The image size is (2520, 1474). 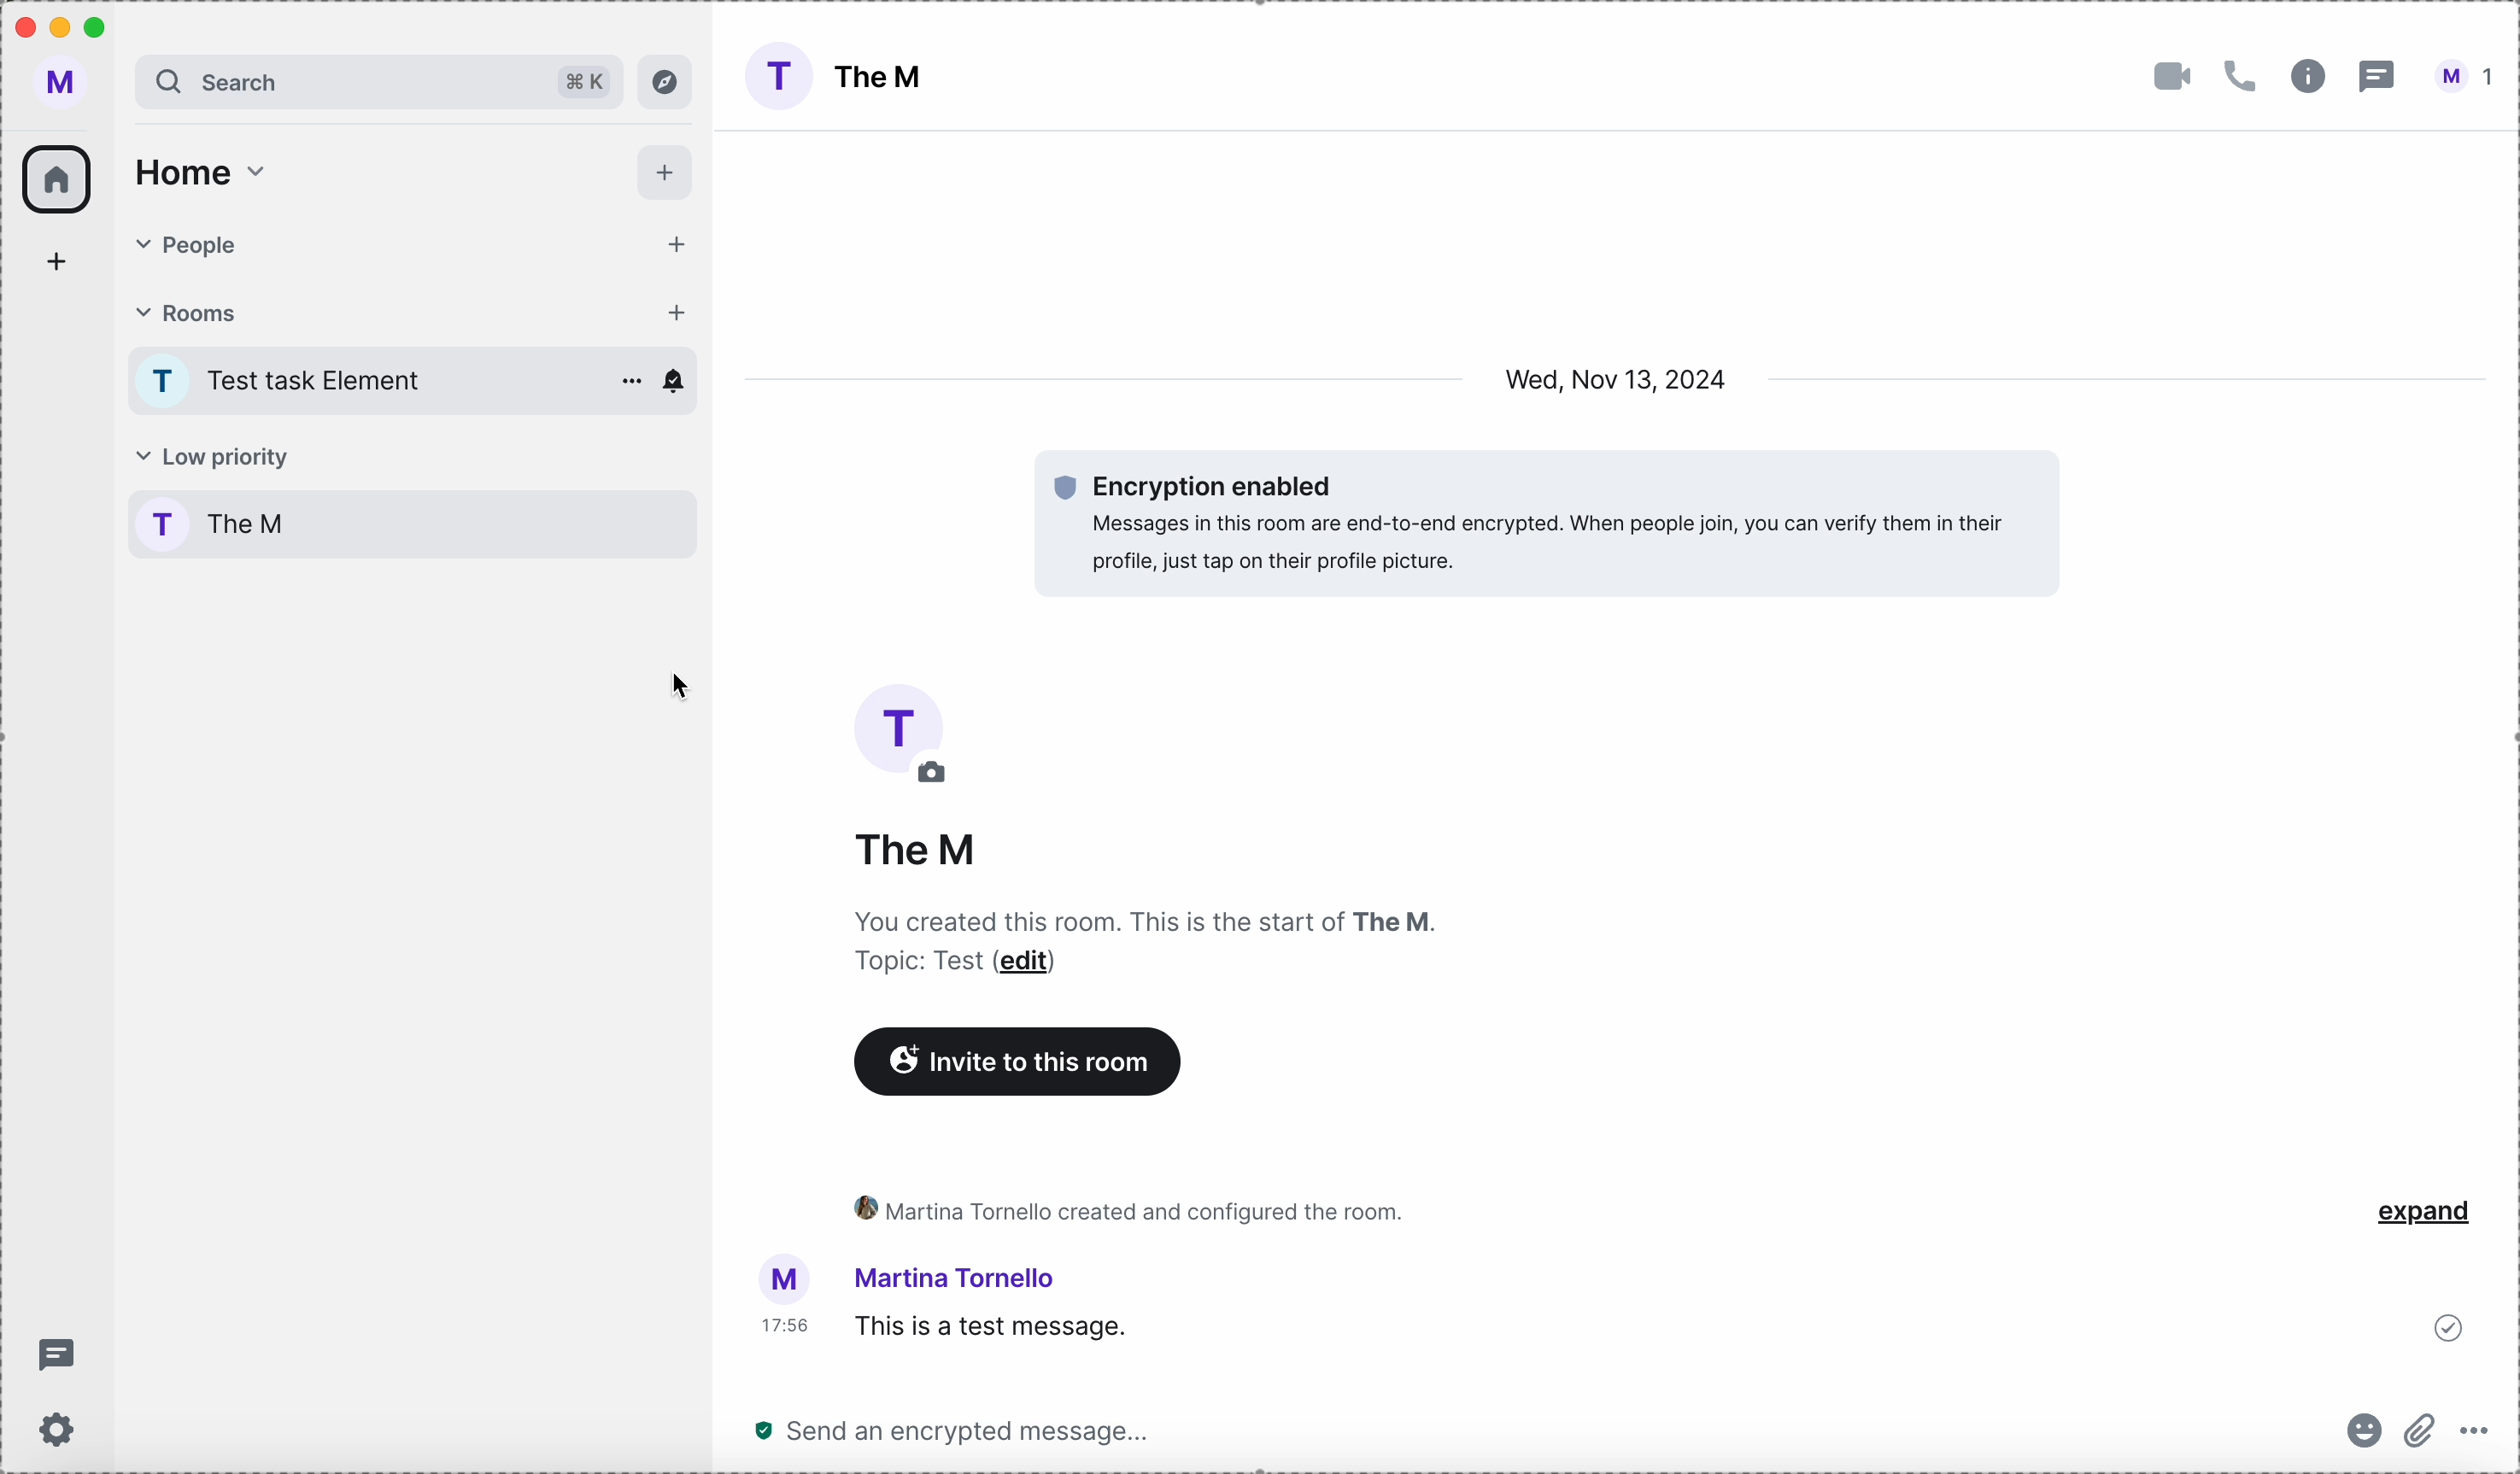 What do you see at coordinates (326, 382) in the screenshot?
I see `test task Element` at bounding box center [326, 382].